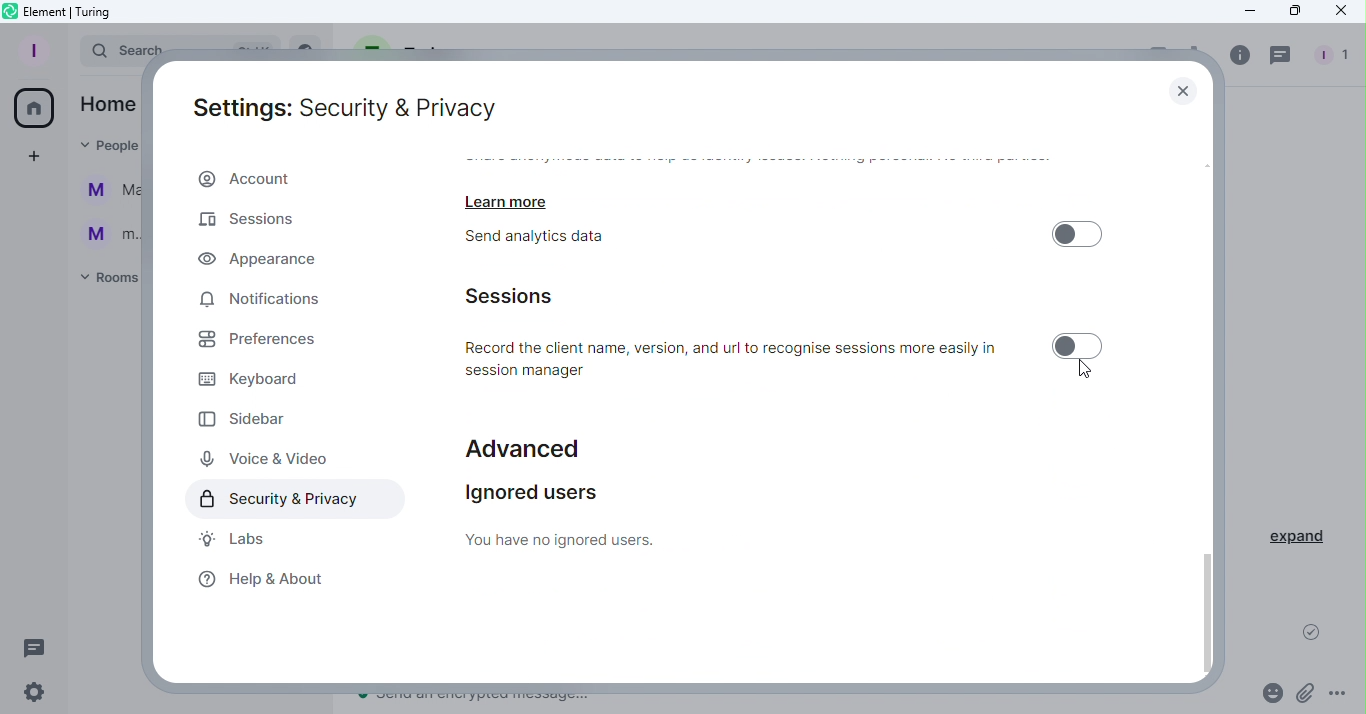 Image resolution: width=1366 pixels, height=714 pixels. Describe the element at coordinates (107, 103) in the screenshot. I see `Home` at that location.